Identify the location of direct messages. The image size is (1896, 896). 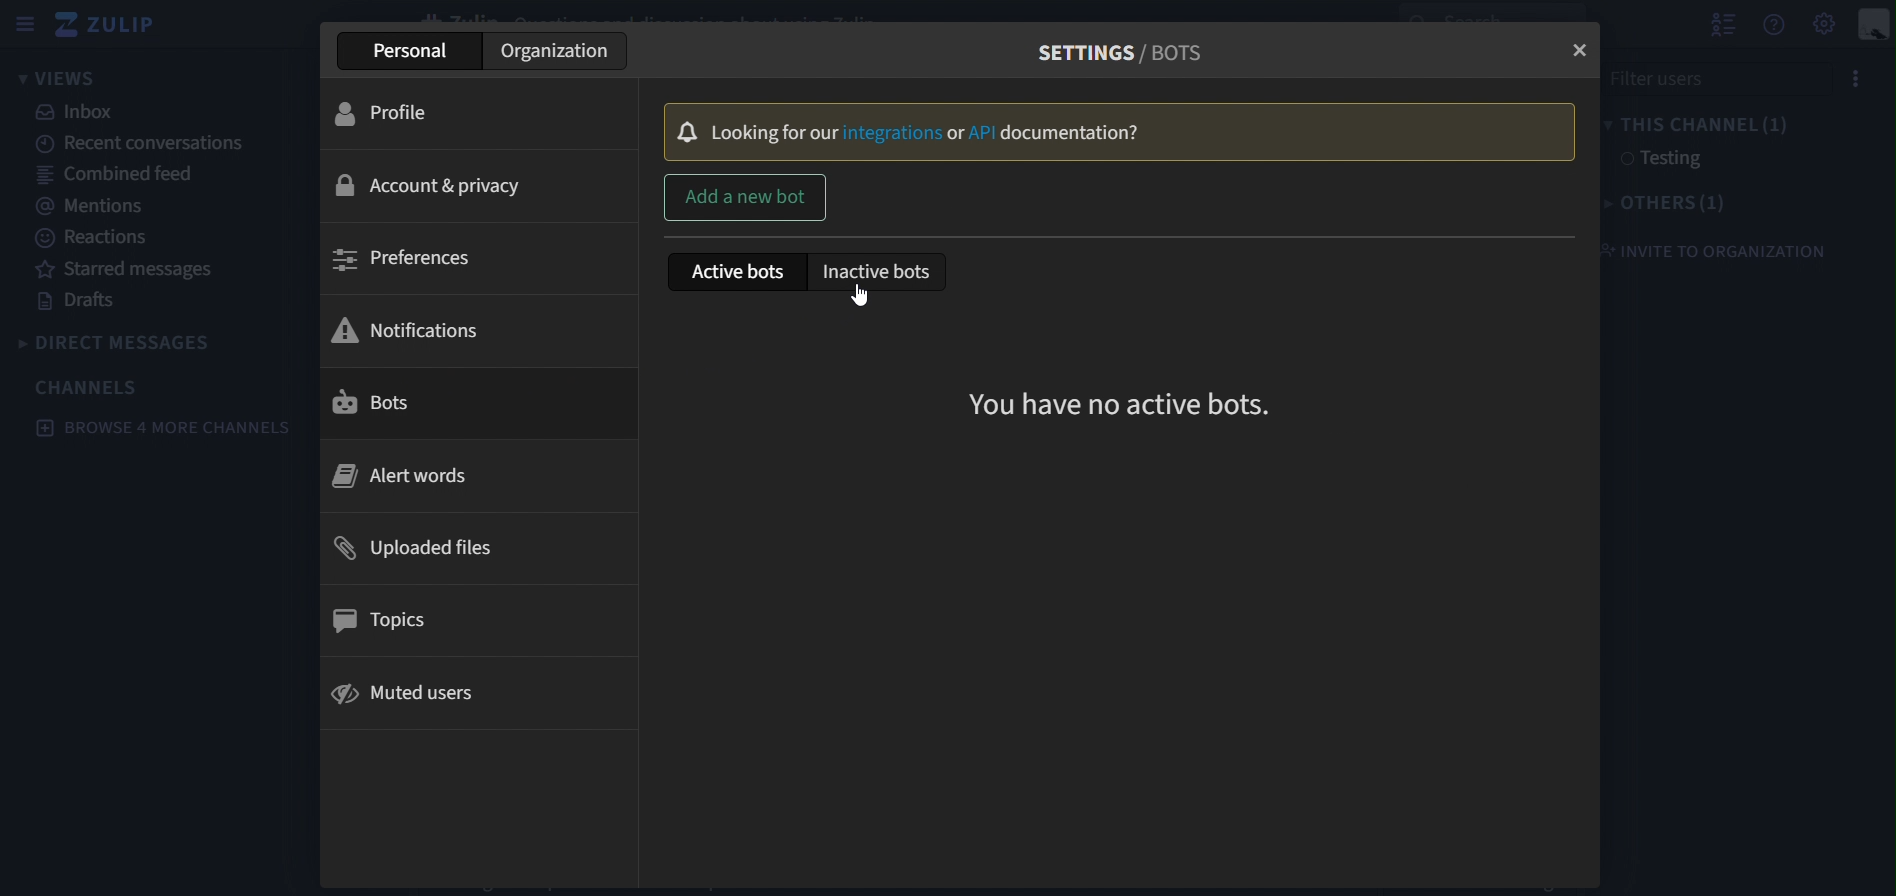
(142, 342).